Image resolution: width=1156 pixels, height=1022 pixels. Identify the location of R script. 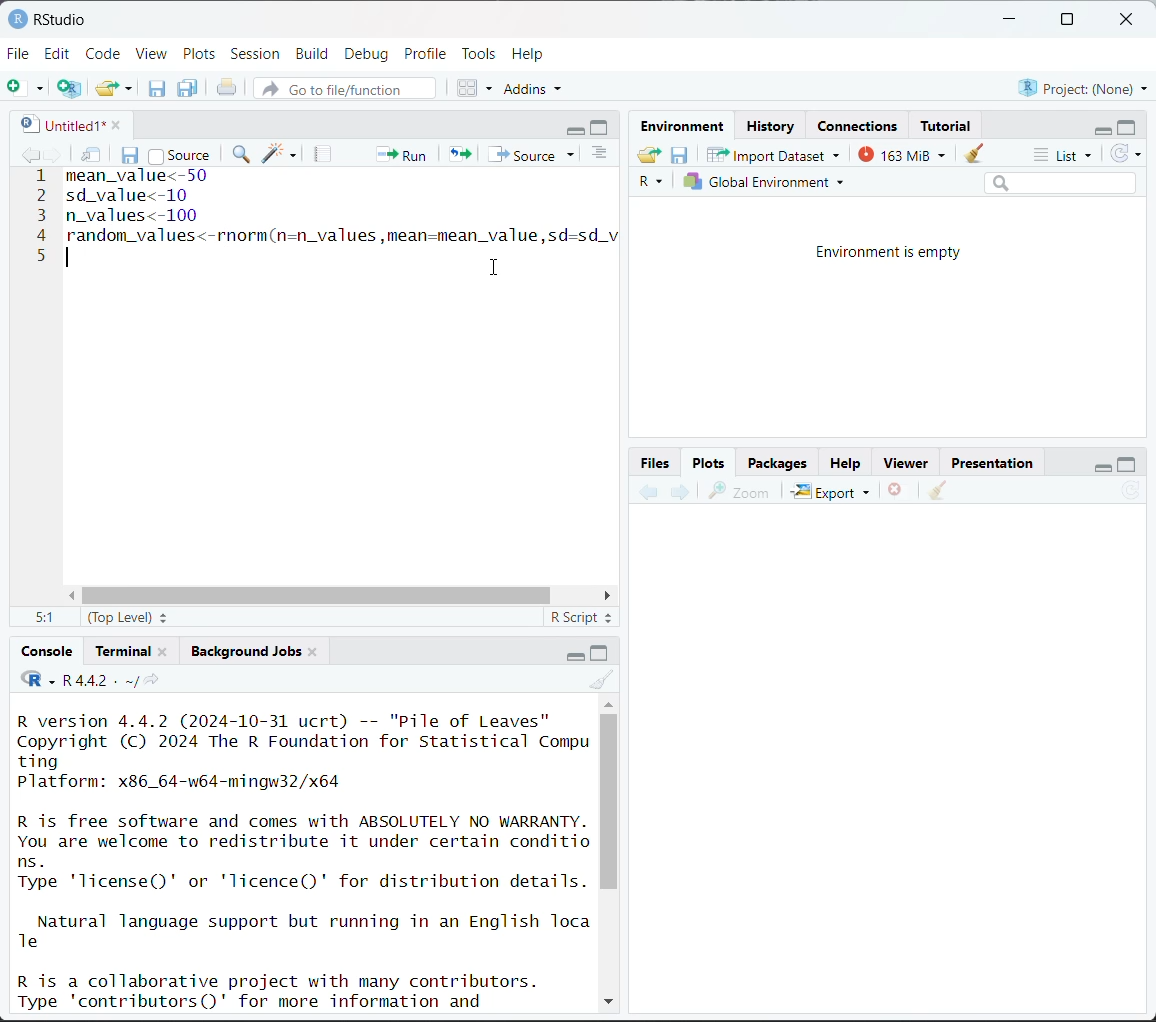
(582, 620).